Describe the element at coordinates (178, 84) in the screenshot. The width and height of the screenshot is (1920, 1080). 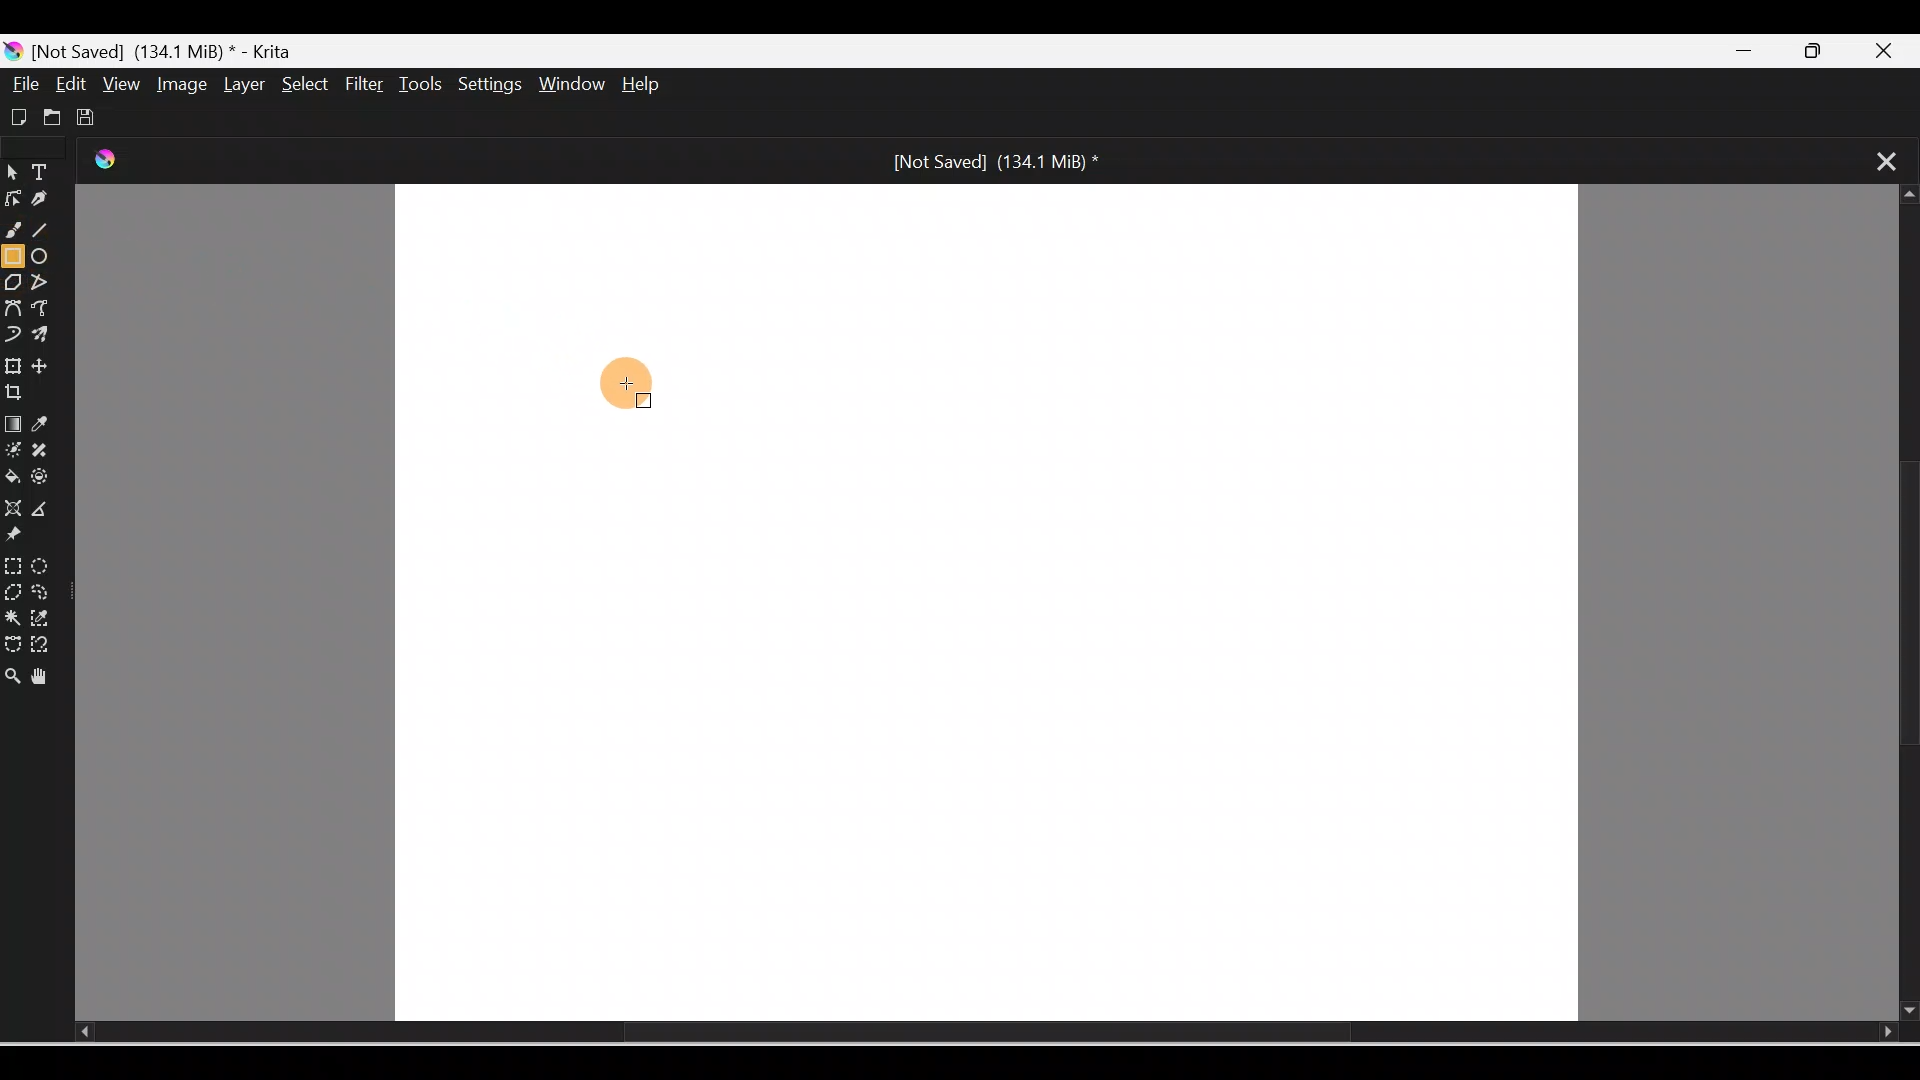
I see `Image` at that location.